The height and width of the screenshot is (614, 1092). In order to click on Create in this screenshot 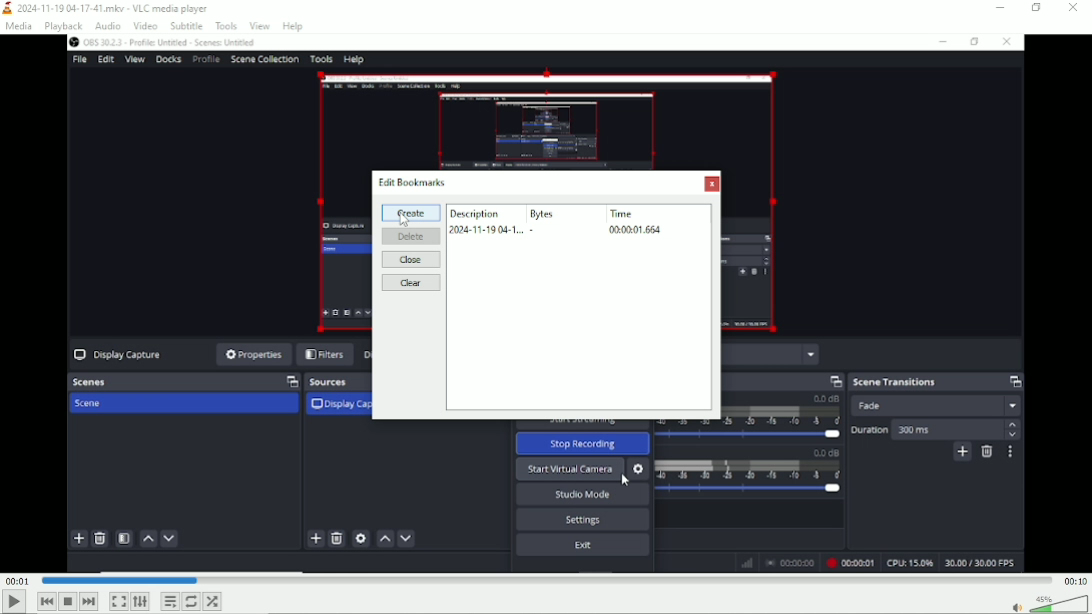, I will do `click(411, 213)`.